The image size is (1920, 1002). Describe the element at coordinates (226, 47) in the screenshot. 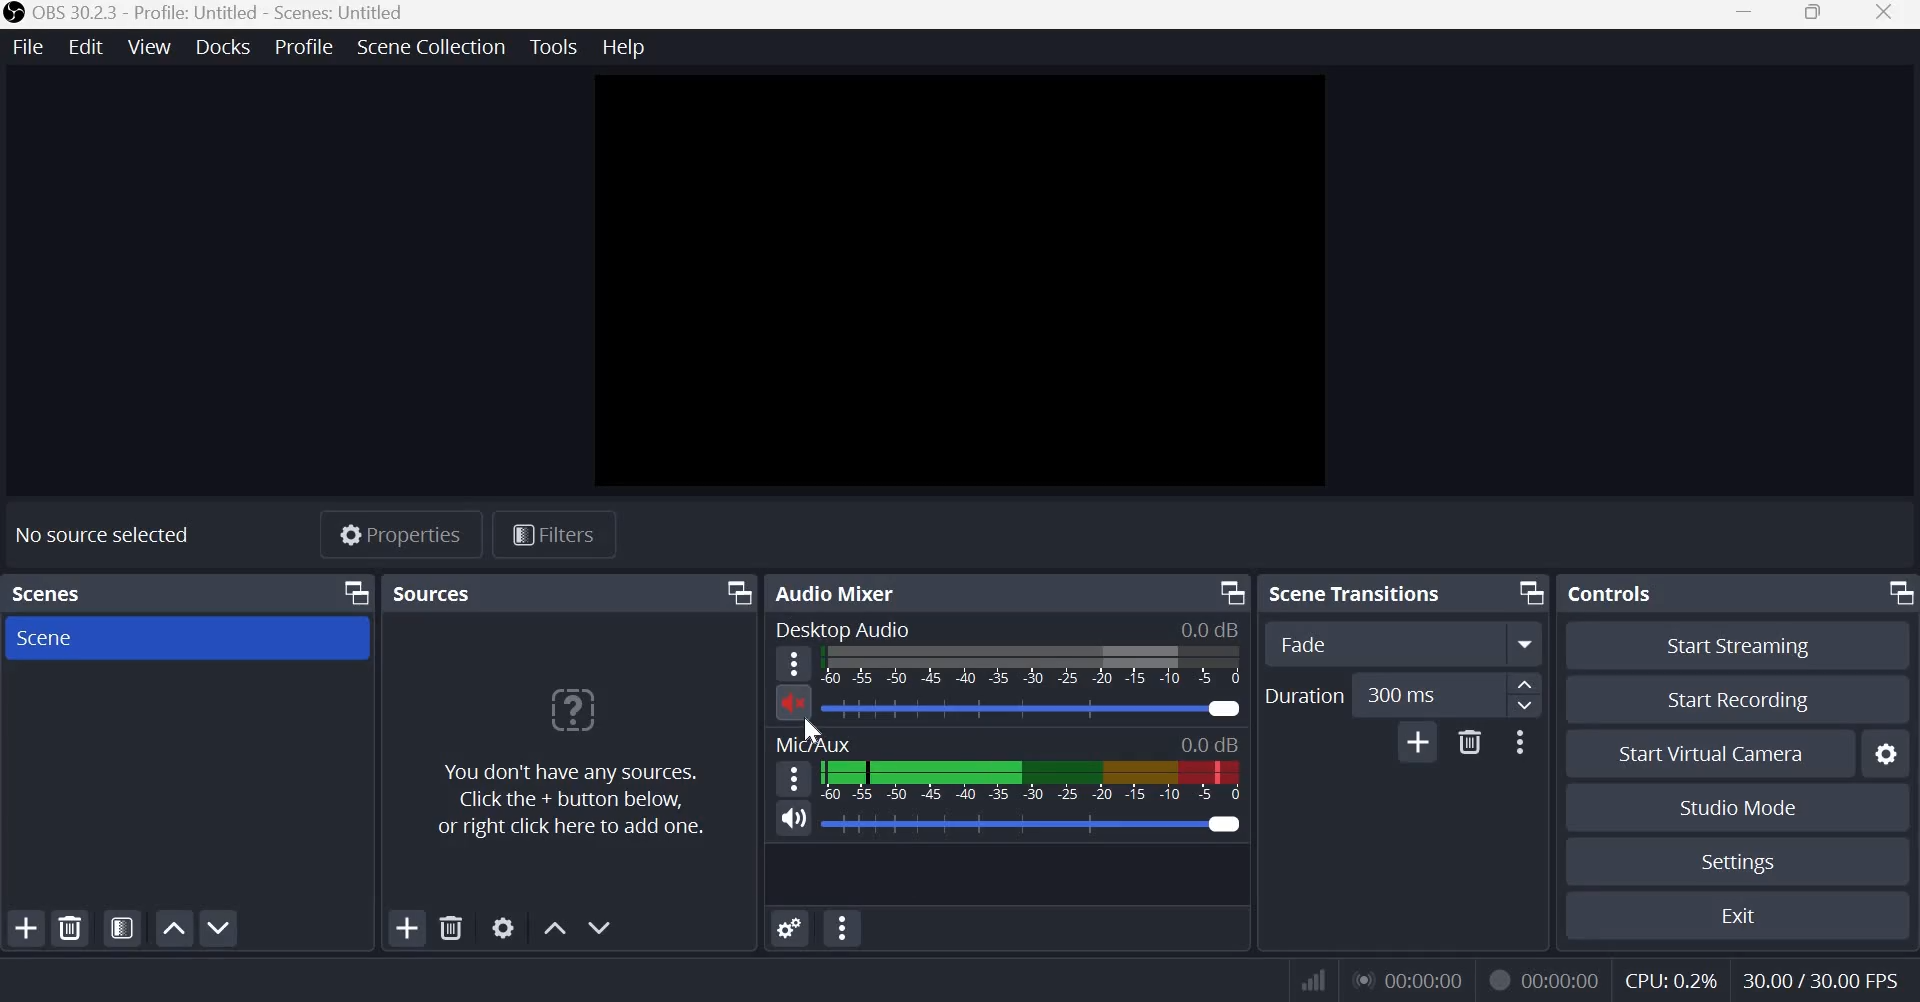

I see `Docks` at that location.